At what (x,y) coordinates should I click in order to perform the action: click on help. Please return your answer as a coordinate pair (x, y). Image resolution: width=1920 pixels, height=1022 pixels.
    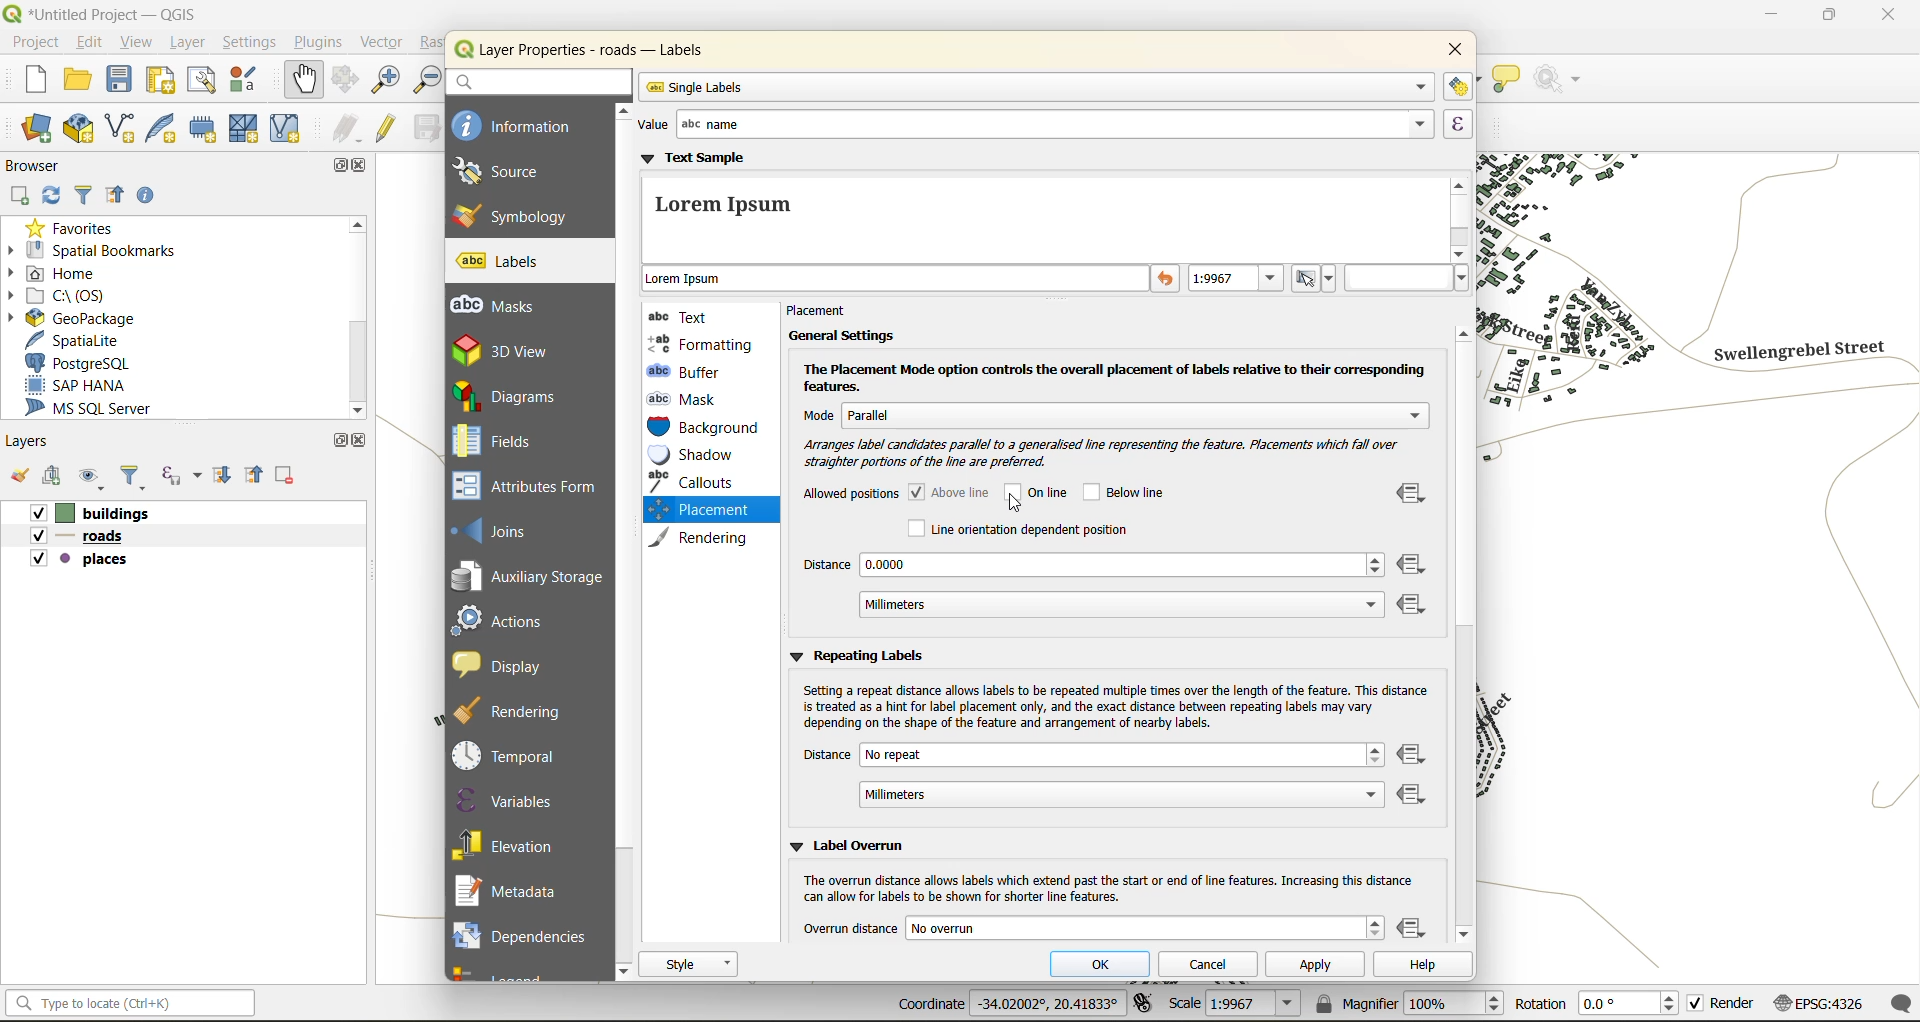
    Looking at the image, I should click on (1421, 967).